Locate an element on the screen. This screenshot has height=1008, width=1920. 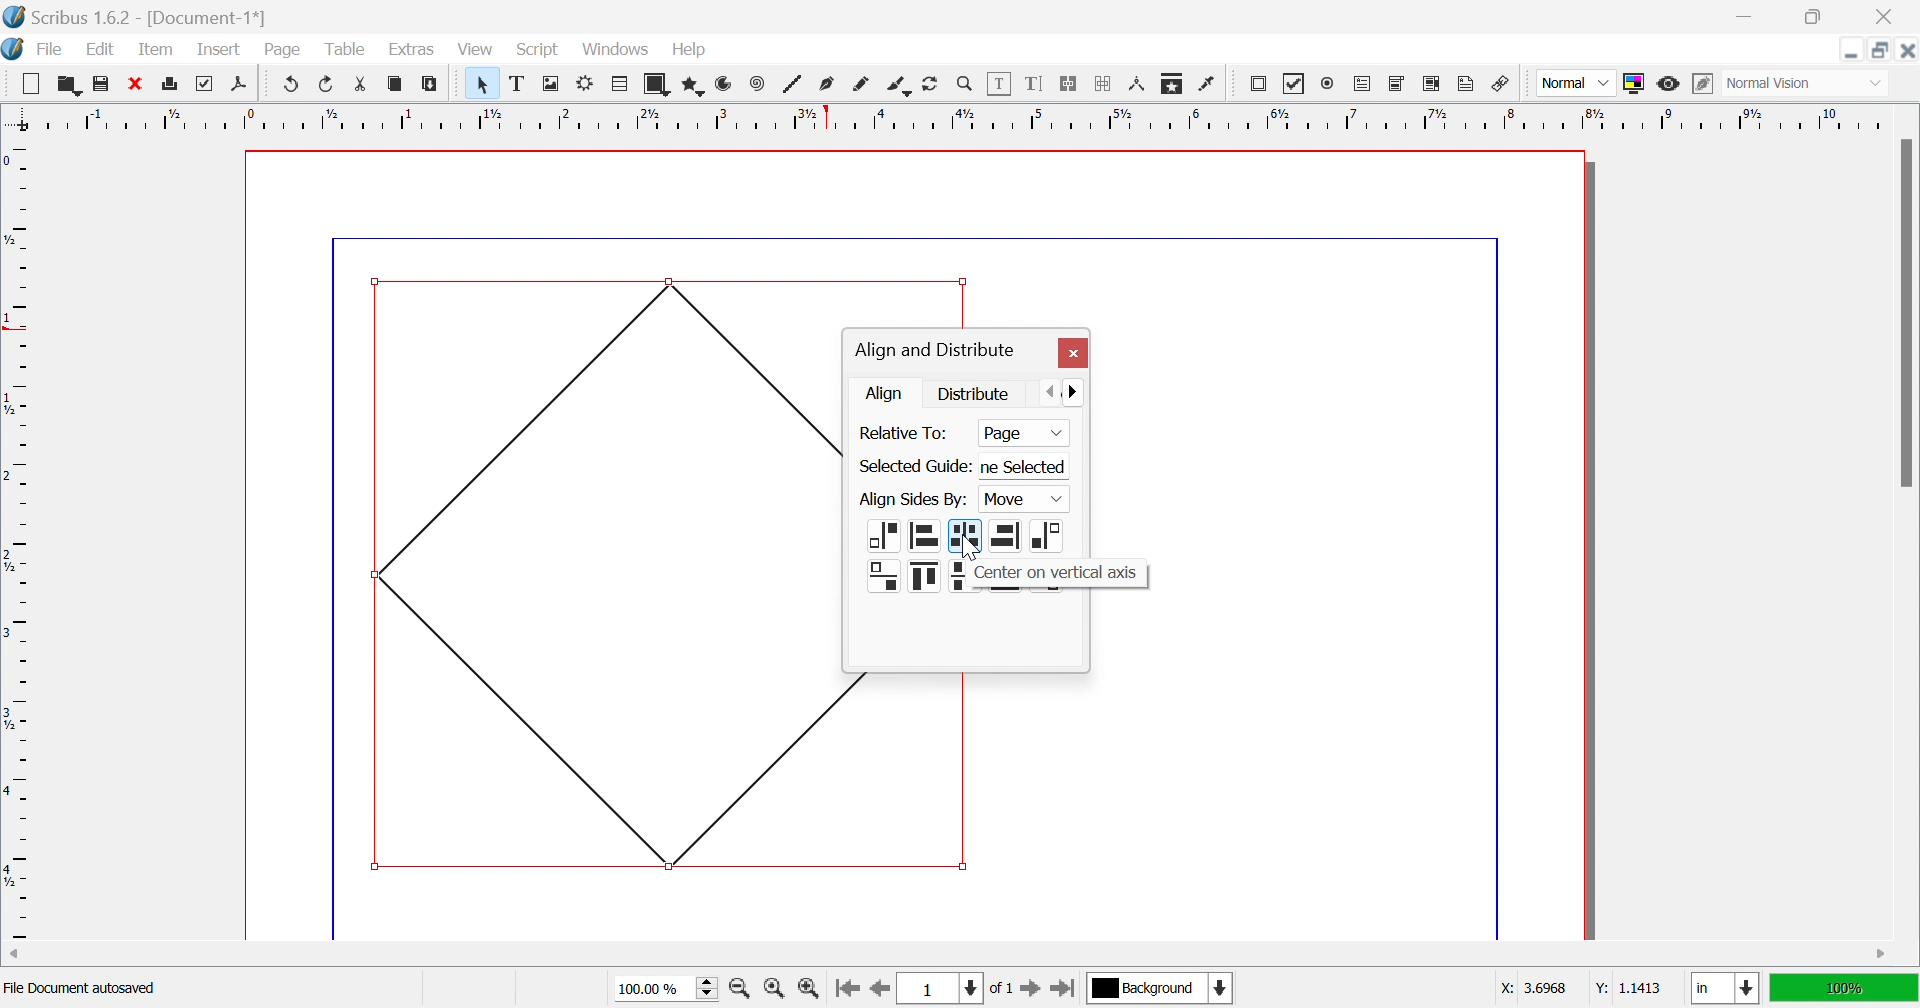
Polygon is located at coordinates (695, 86).